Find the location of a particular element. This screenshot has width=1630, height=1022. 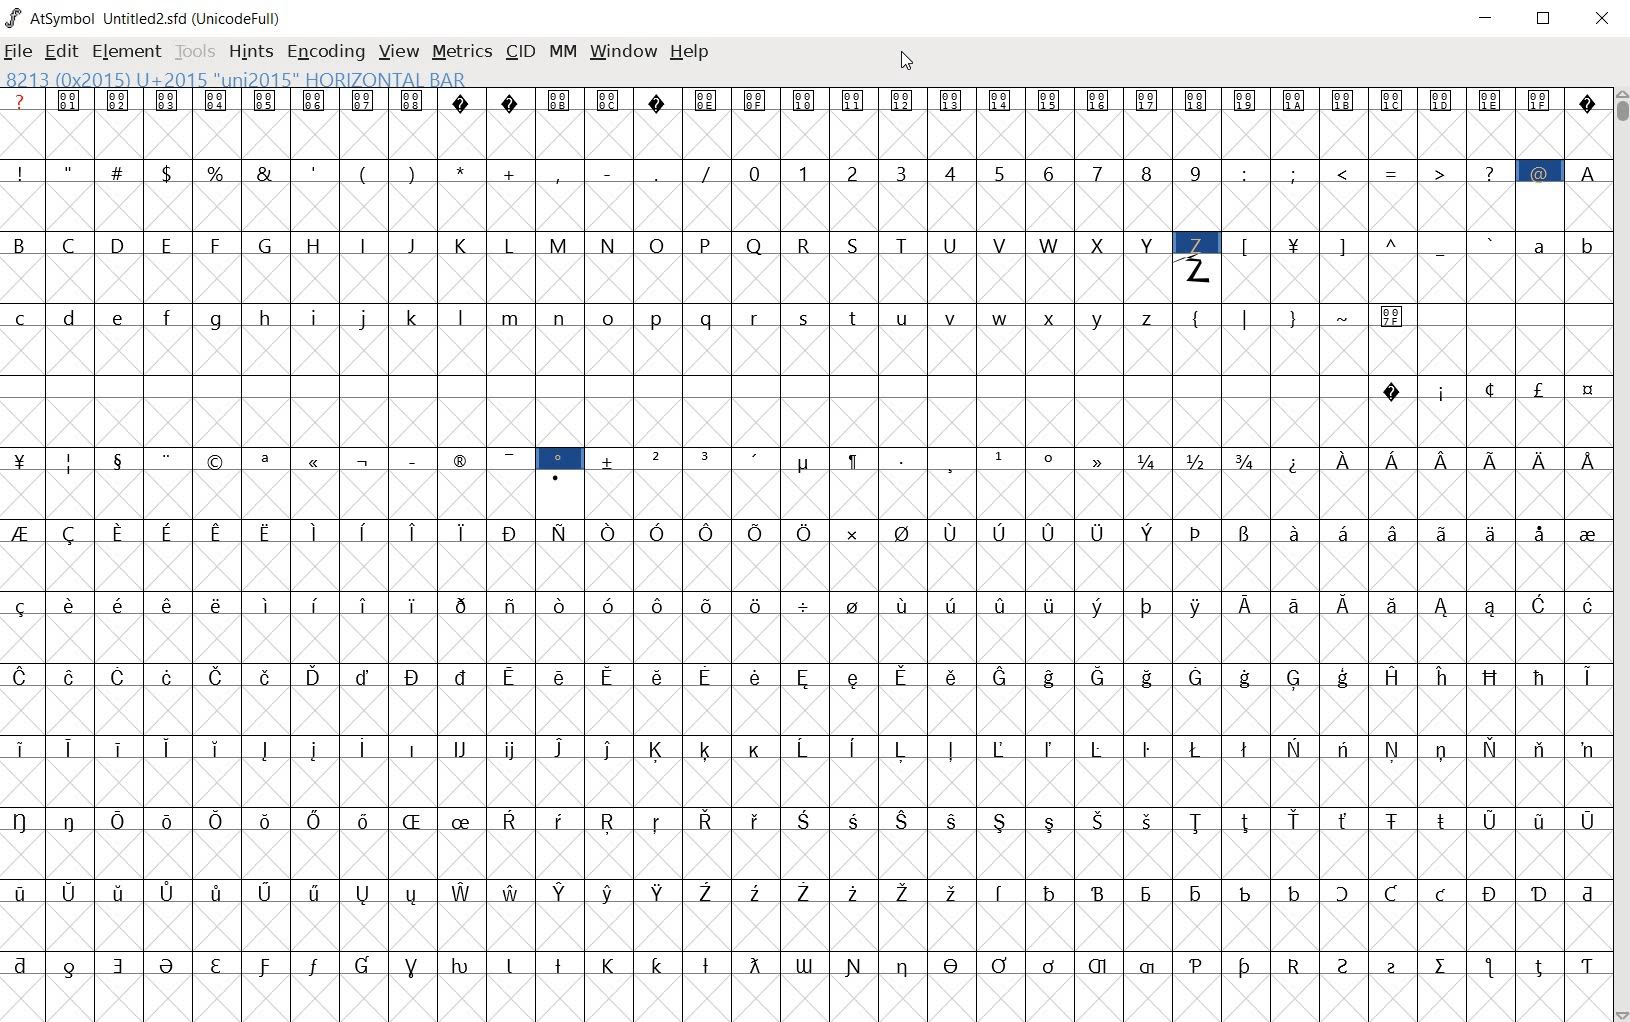

MINIMIZE is located at coordinates (1489, 19).